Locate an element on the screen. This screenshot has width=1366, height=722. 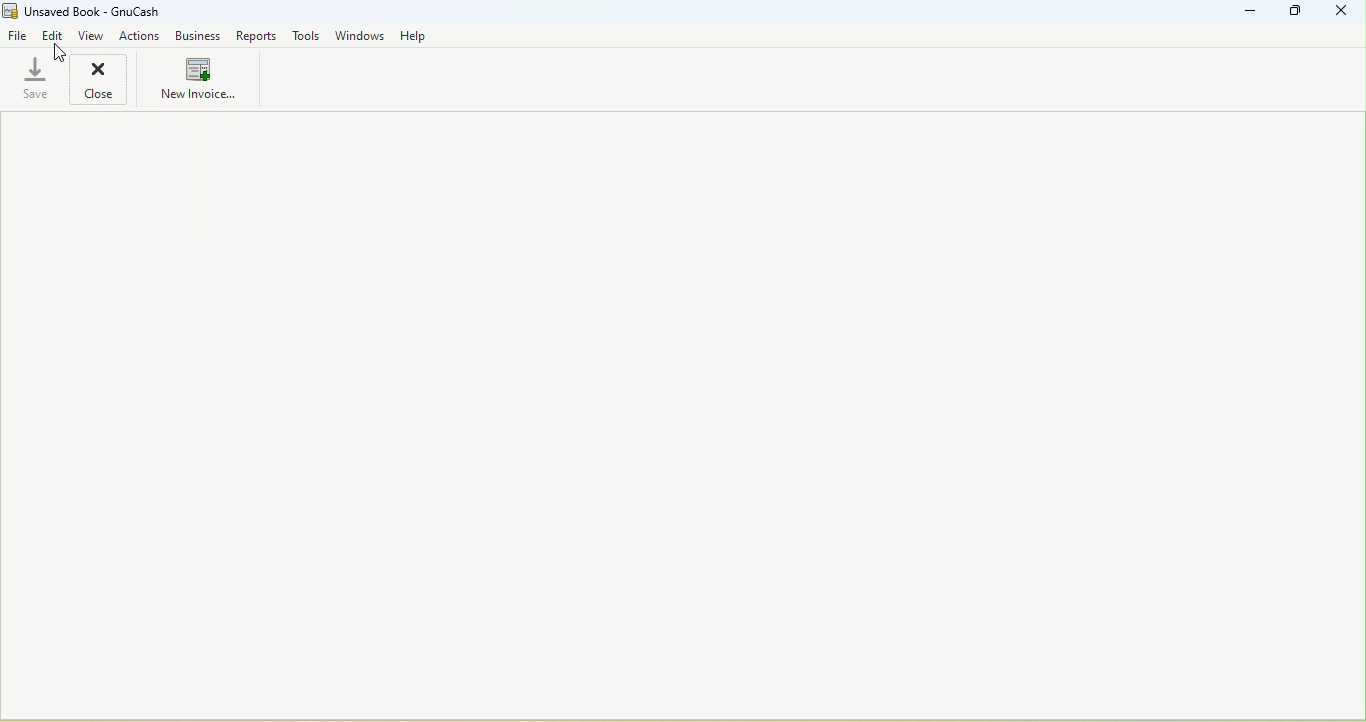
Save is located at coordinates (31, 80).